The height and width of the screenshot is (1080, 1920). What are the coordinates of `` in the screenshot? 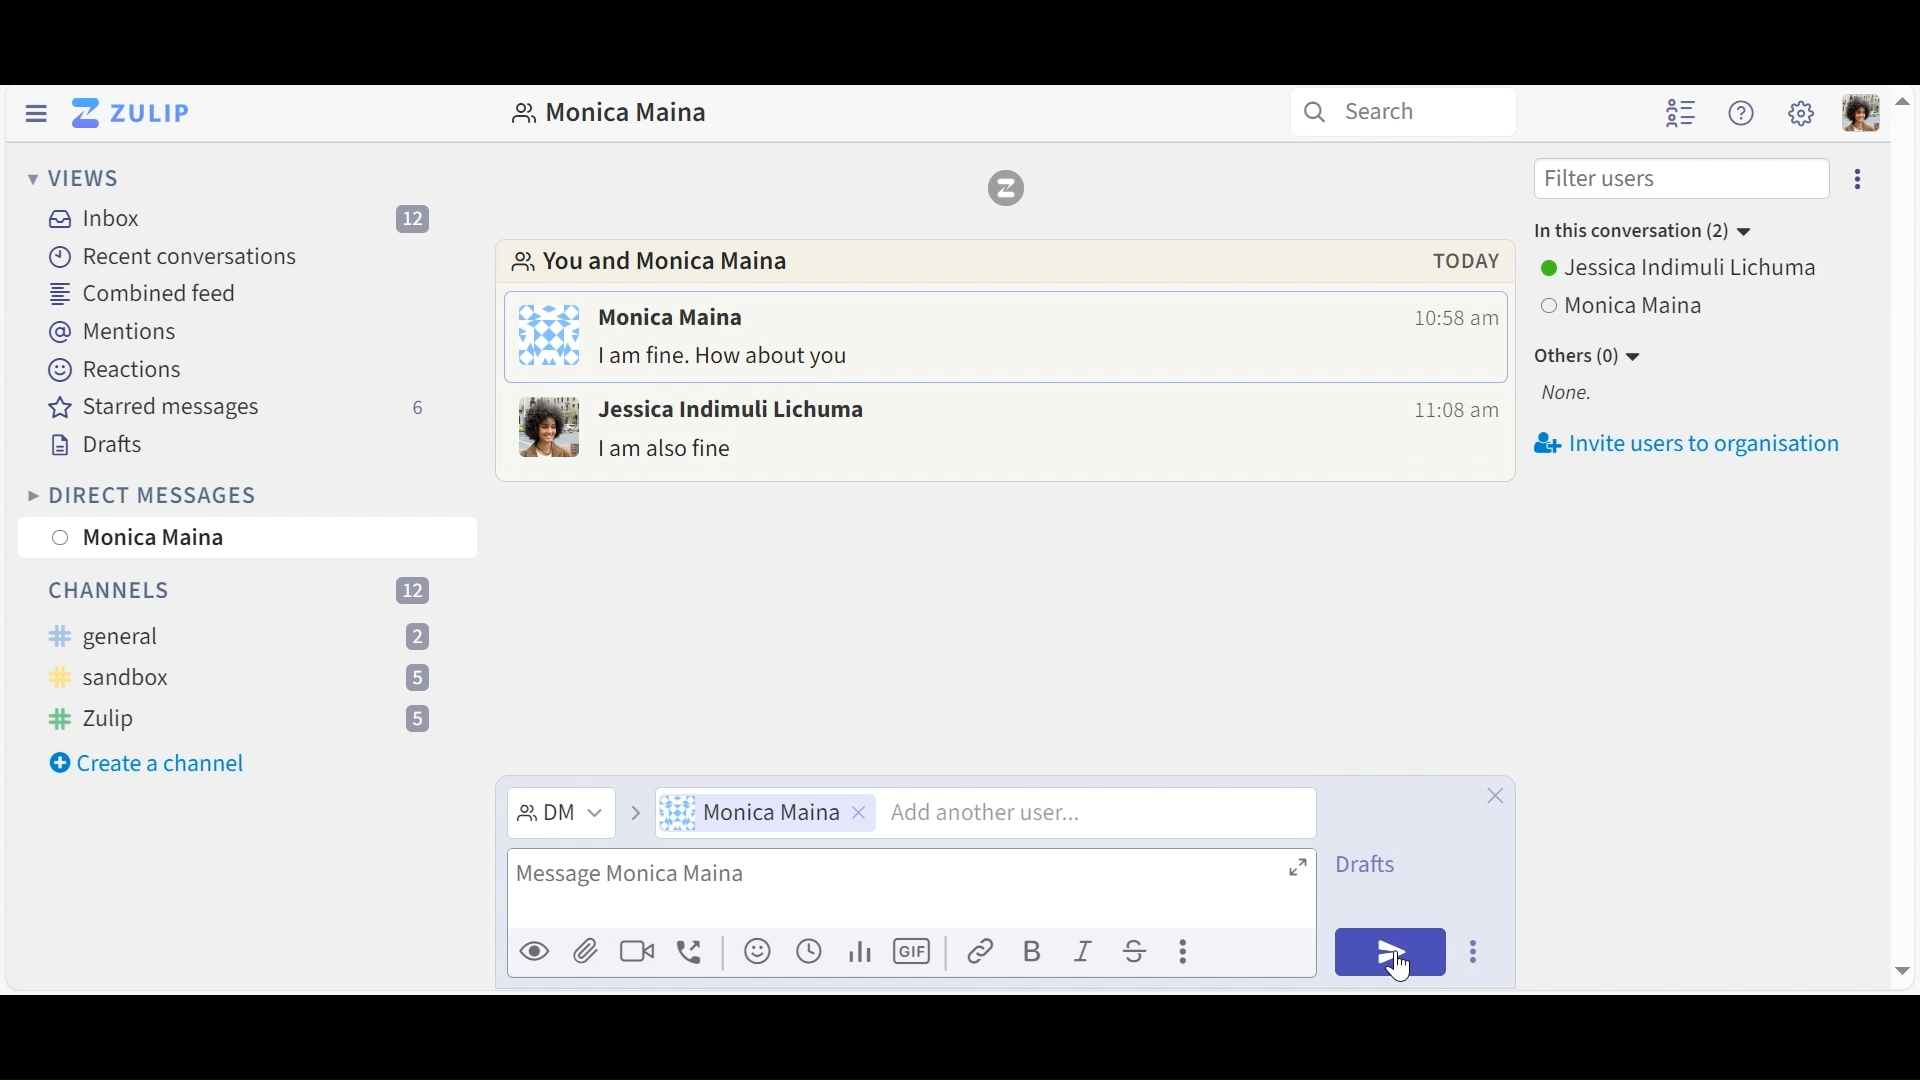 It's located at (1700, 272).